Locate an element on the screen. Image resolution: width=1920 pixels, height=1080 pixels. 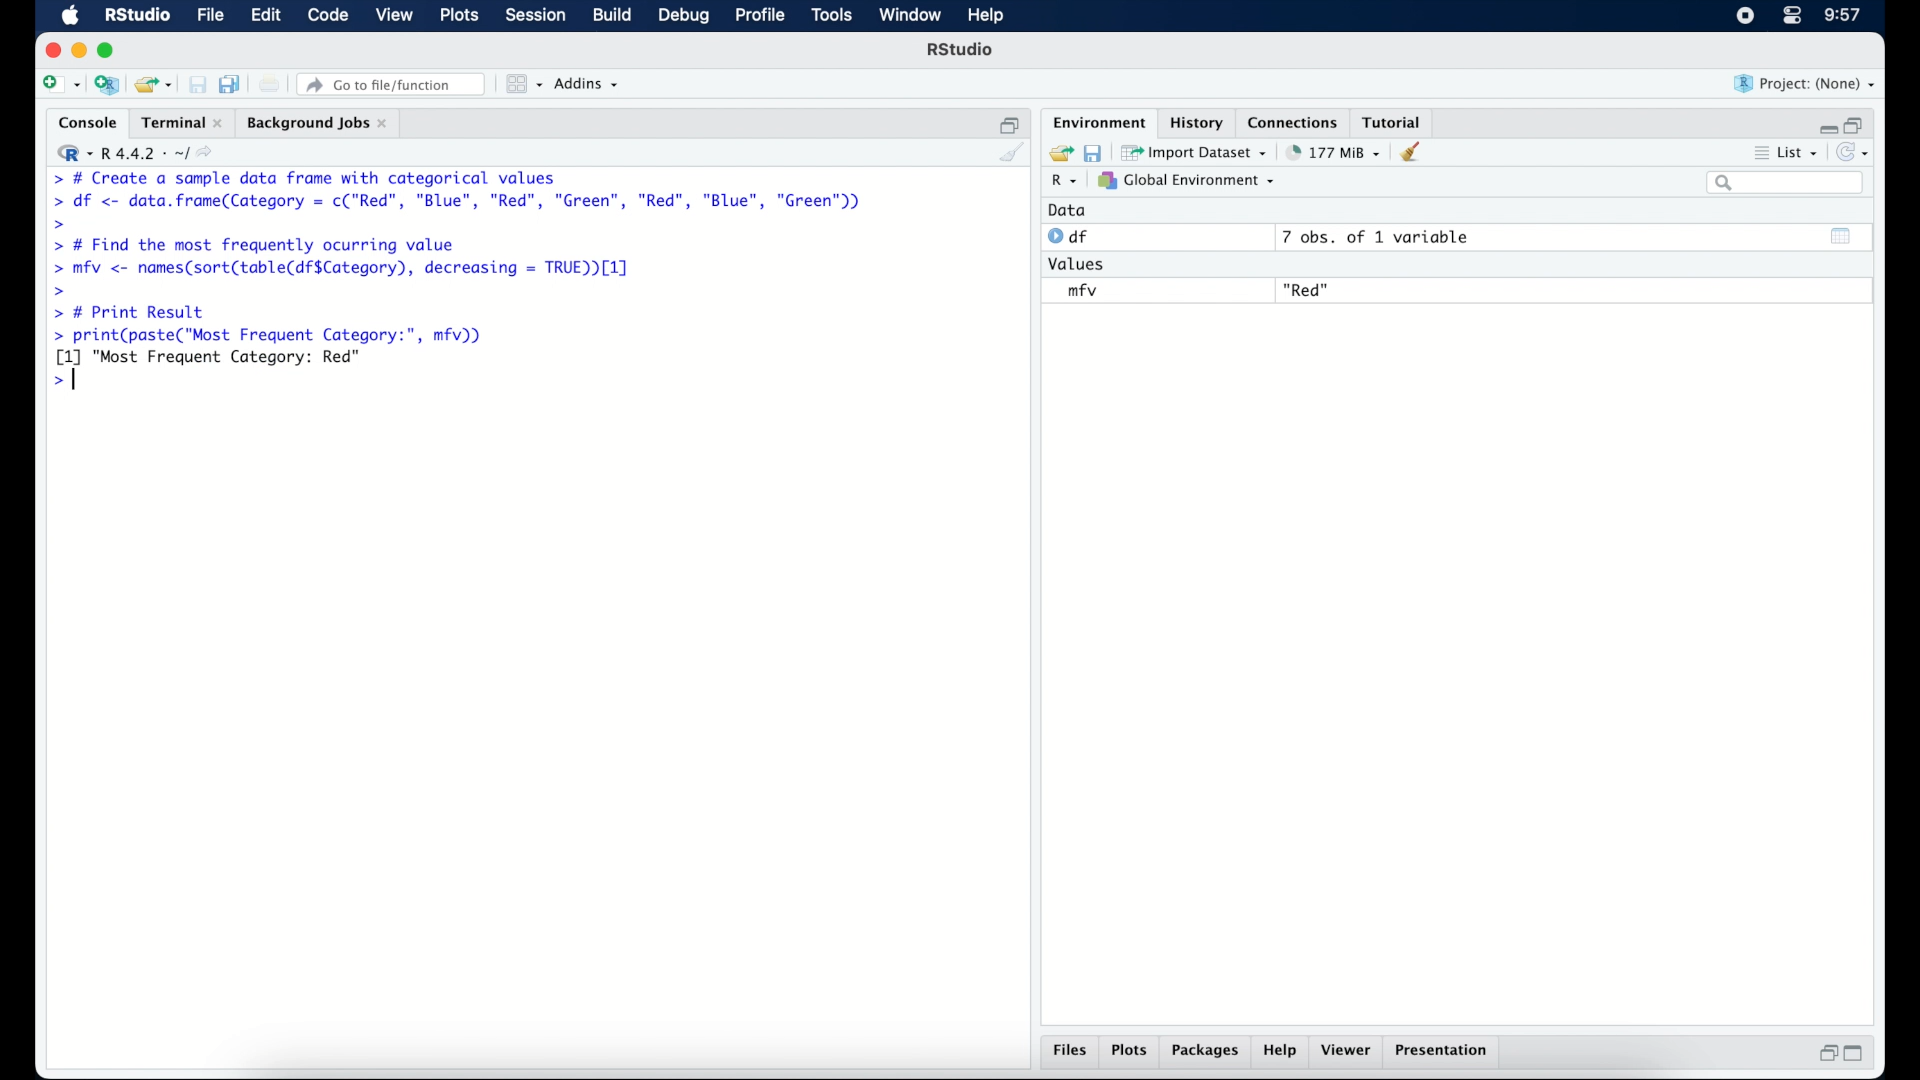
clear console is located at coordinates (1013, 153).